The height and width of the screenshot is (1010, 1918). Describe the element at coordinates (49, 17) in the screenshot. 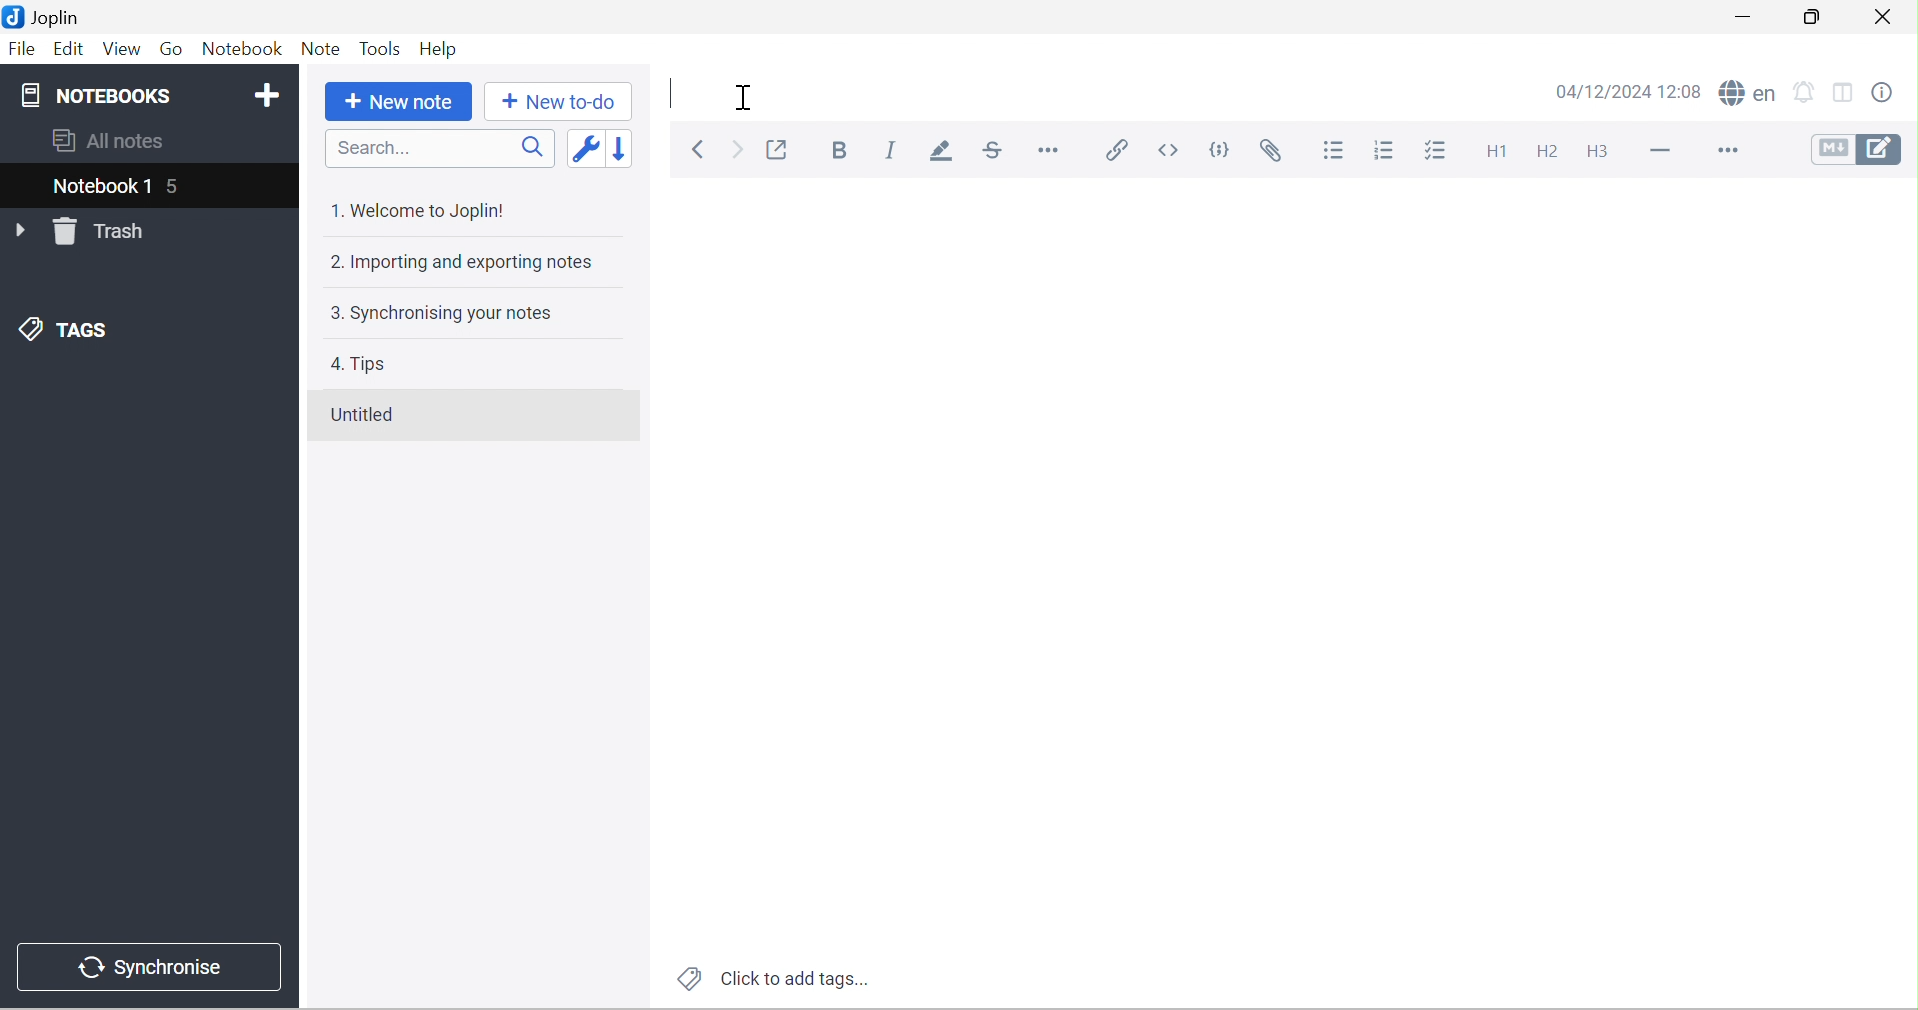

I see `Joplin` at that location.